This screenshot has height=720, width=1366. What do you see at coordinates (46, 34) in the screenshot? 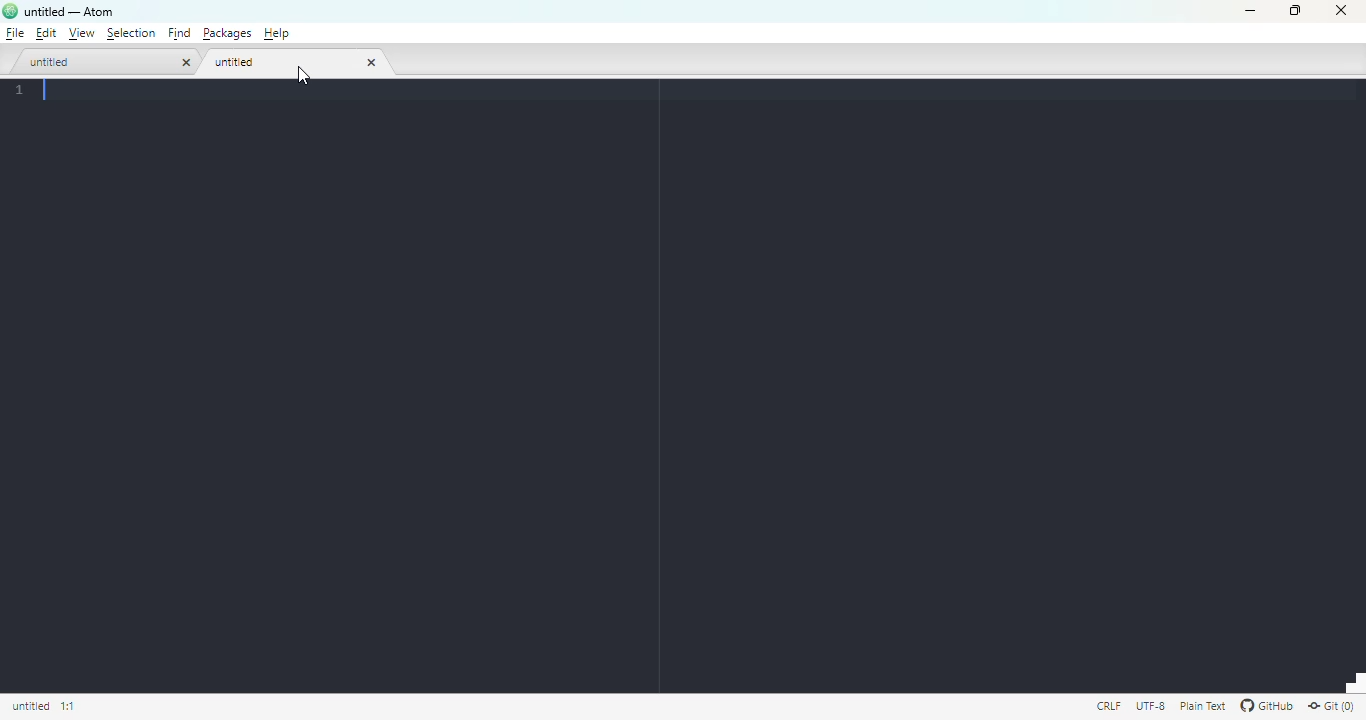
I see `edit` at bounding box center [46, 34].